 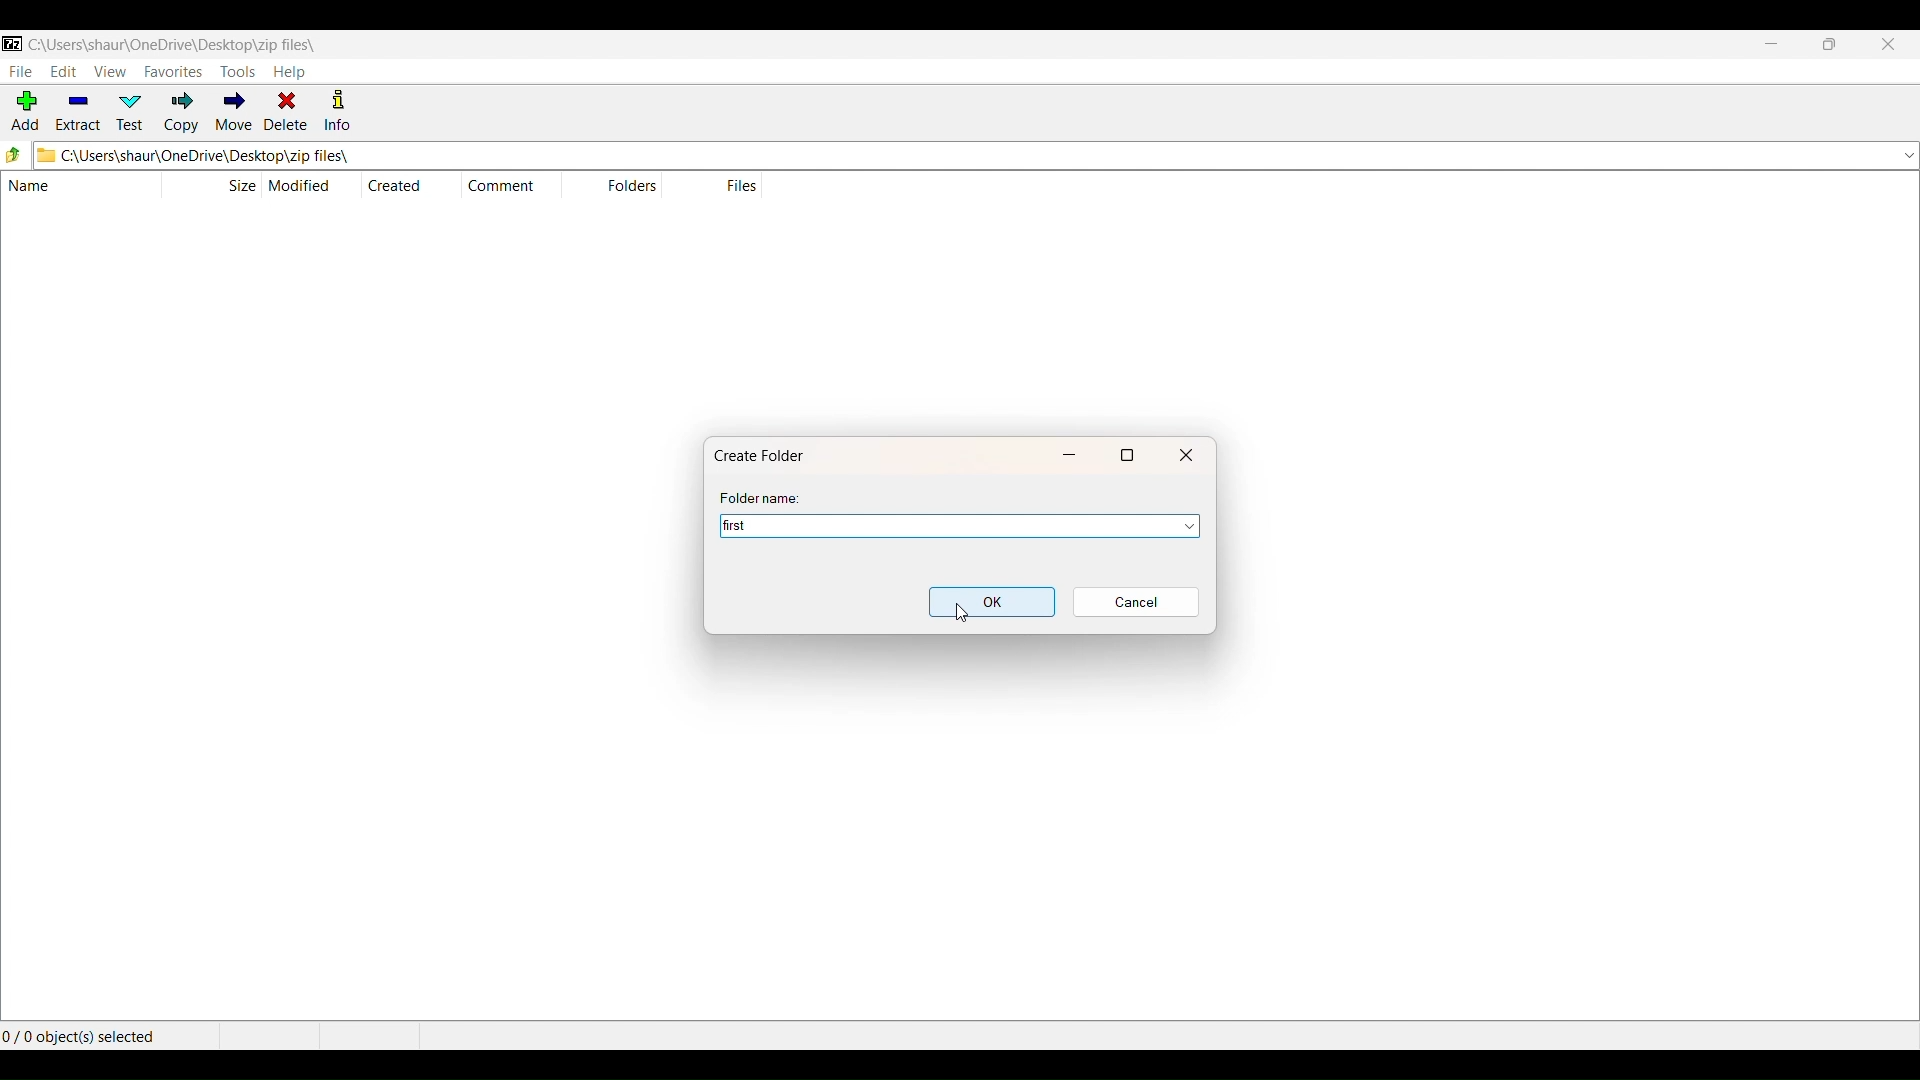 I want to click on "first" - new folder name , so click(x=927, y=526).